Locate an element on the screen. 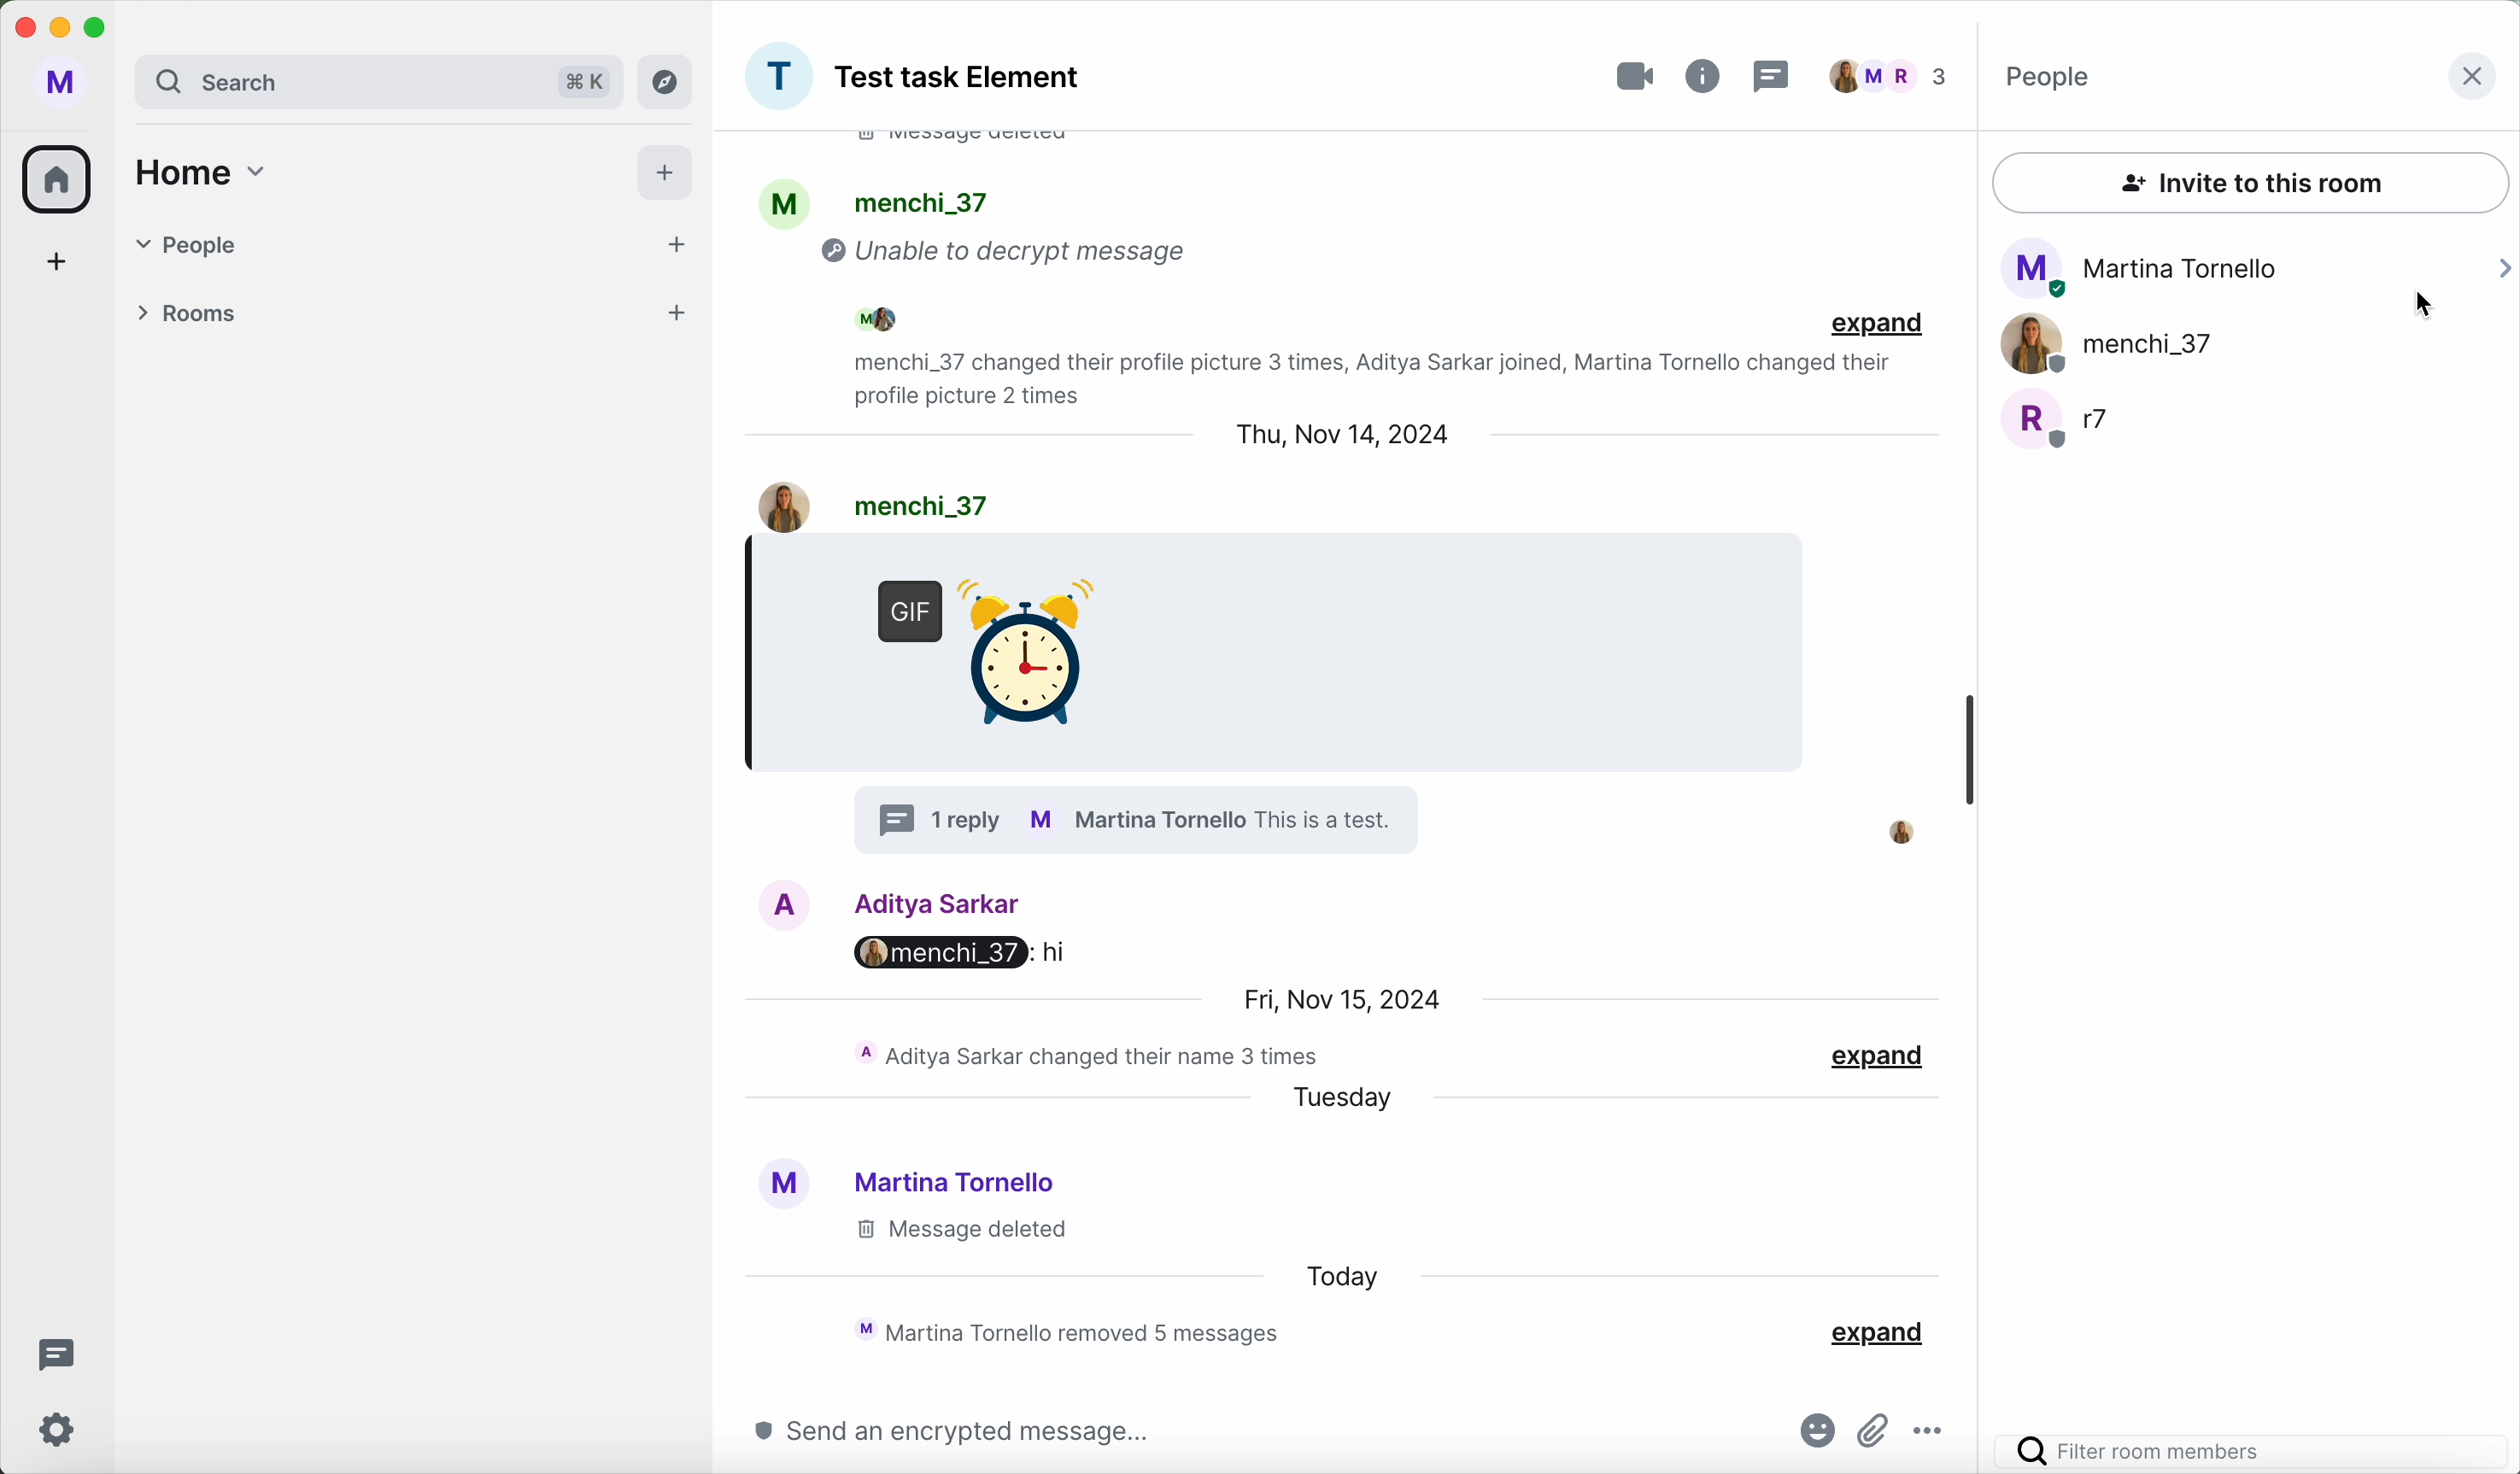 Image resolution: width=2520 pixels, height=1474 pixels. menchi_37: hi is located at coordinates (935, 953).